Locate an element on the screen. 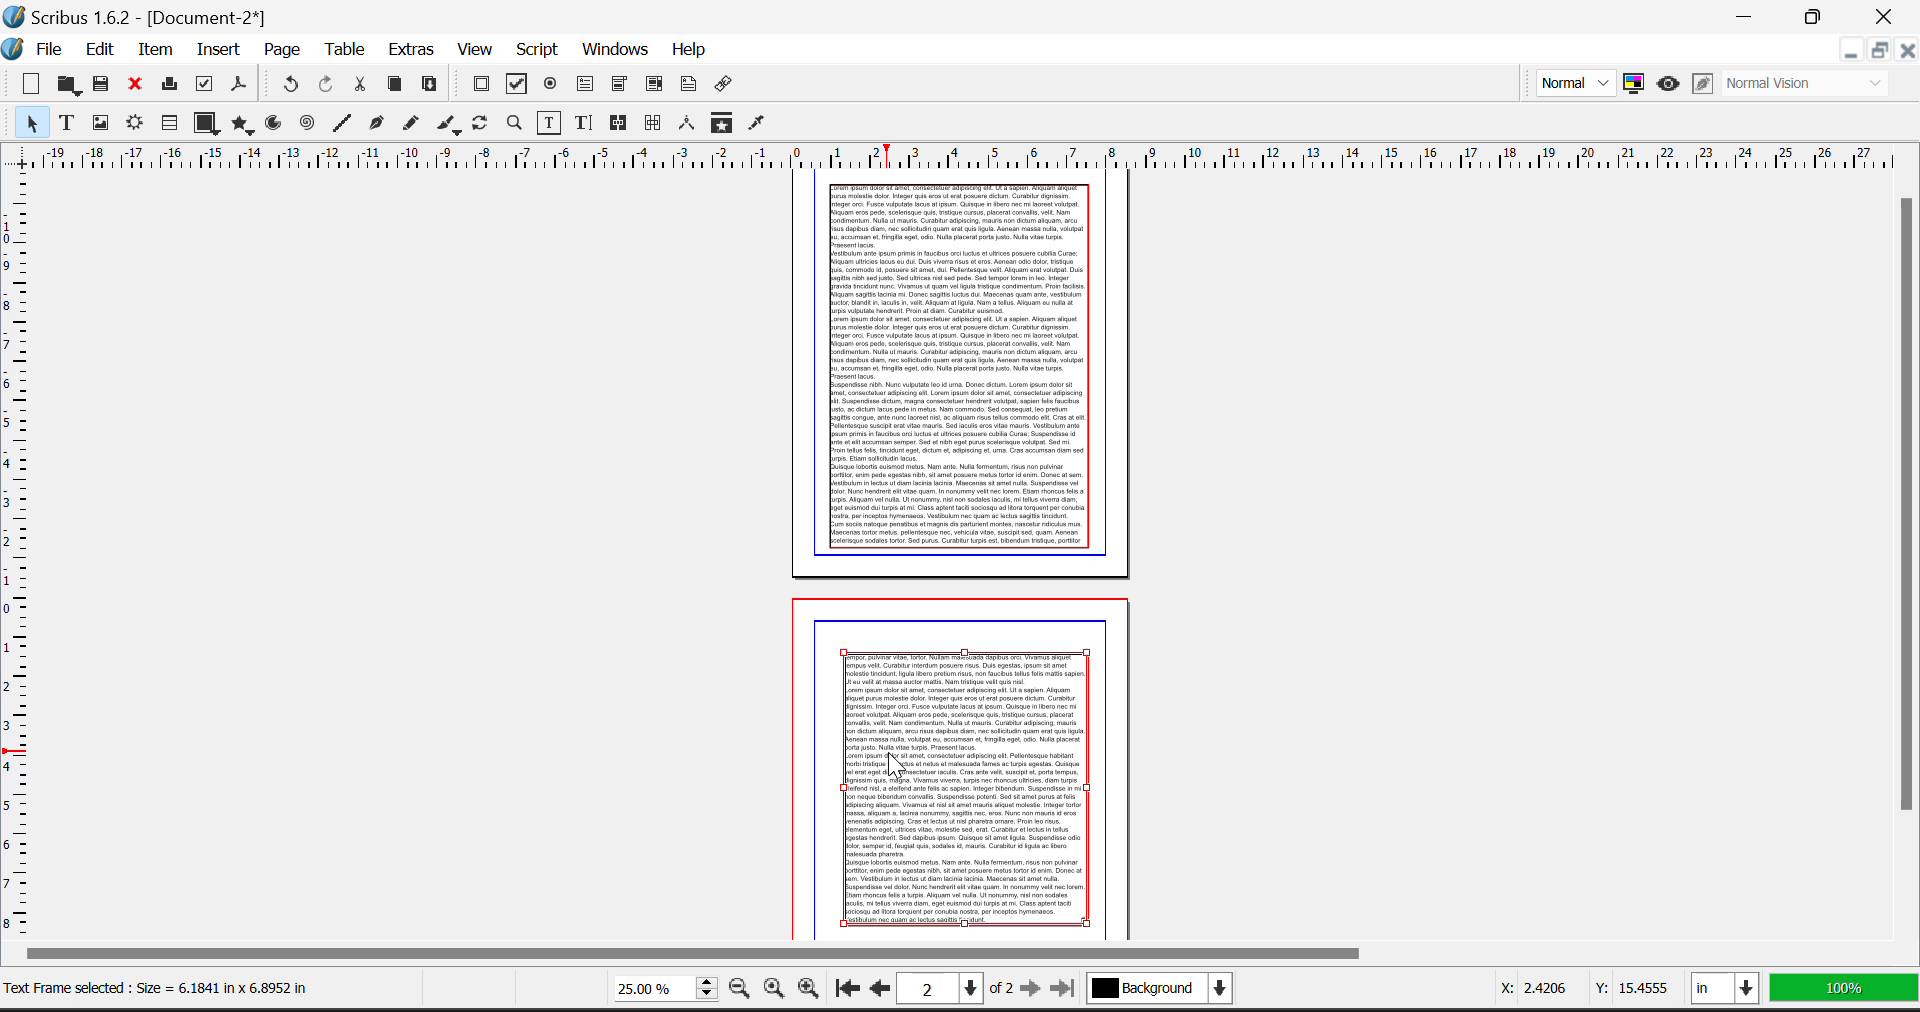 Image resolution: width=1920 pixels, height=1012 pixels. Windows is located at coordinates (614, 51).